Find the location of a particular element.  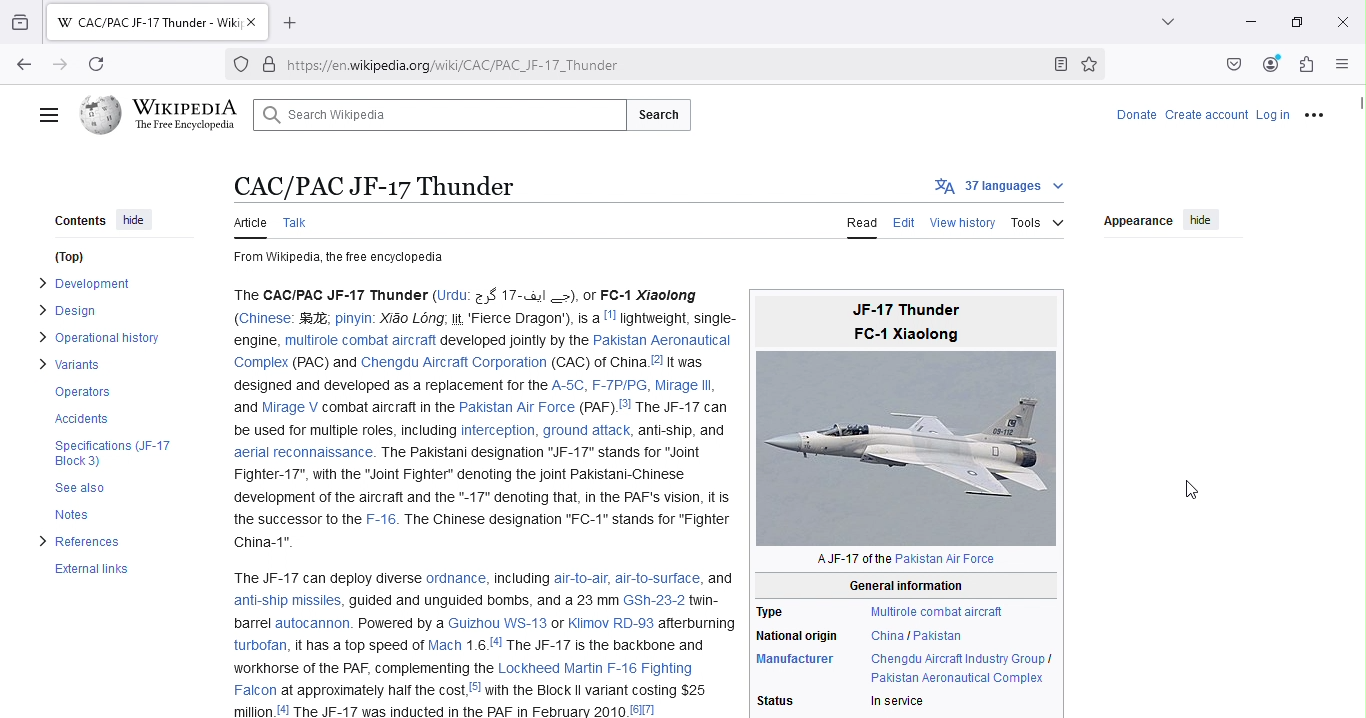

CAC/PAC JF-17 Thunder is located at coordinates (370, 186).